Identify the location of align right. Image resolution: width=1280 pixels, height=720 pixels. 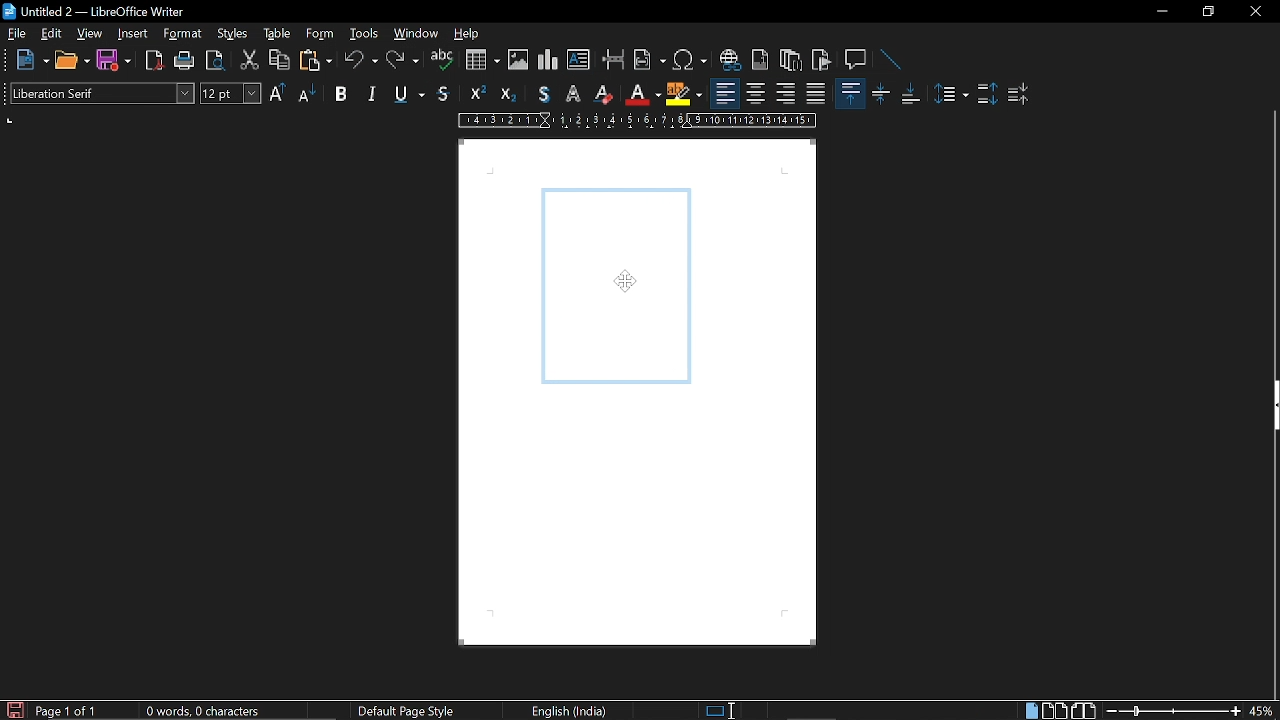
(787, 95).